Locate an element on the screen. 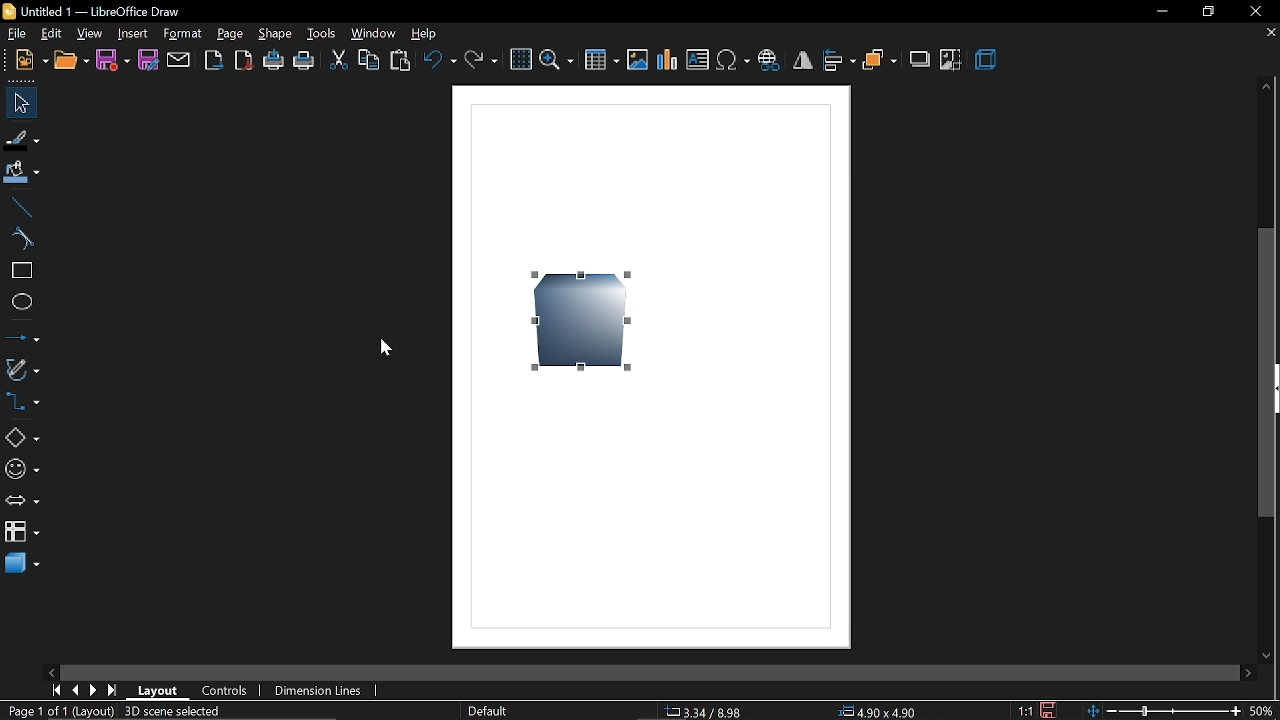 The height and width of the screenshot is (720, 1280). open is located at coordinates (72, 60).